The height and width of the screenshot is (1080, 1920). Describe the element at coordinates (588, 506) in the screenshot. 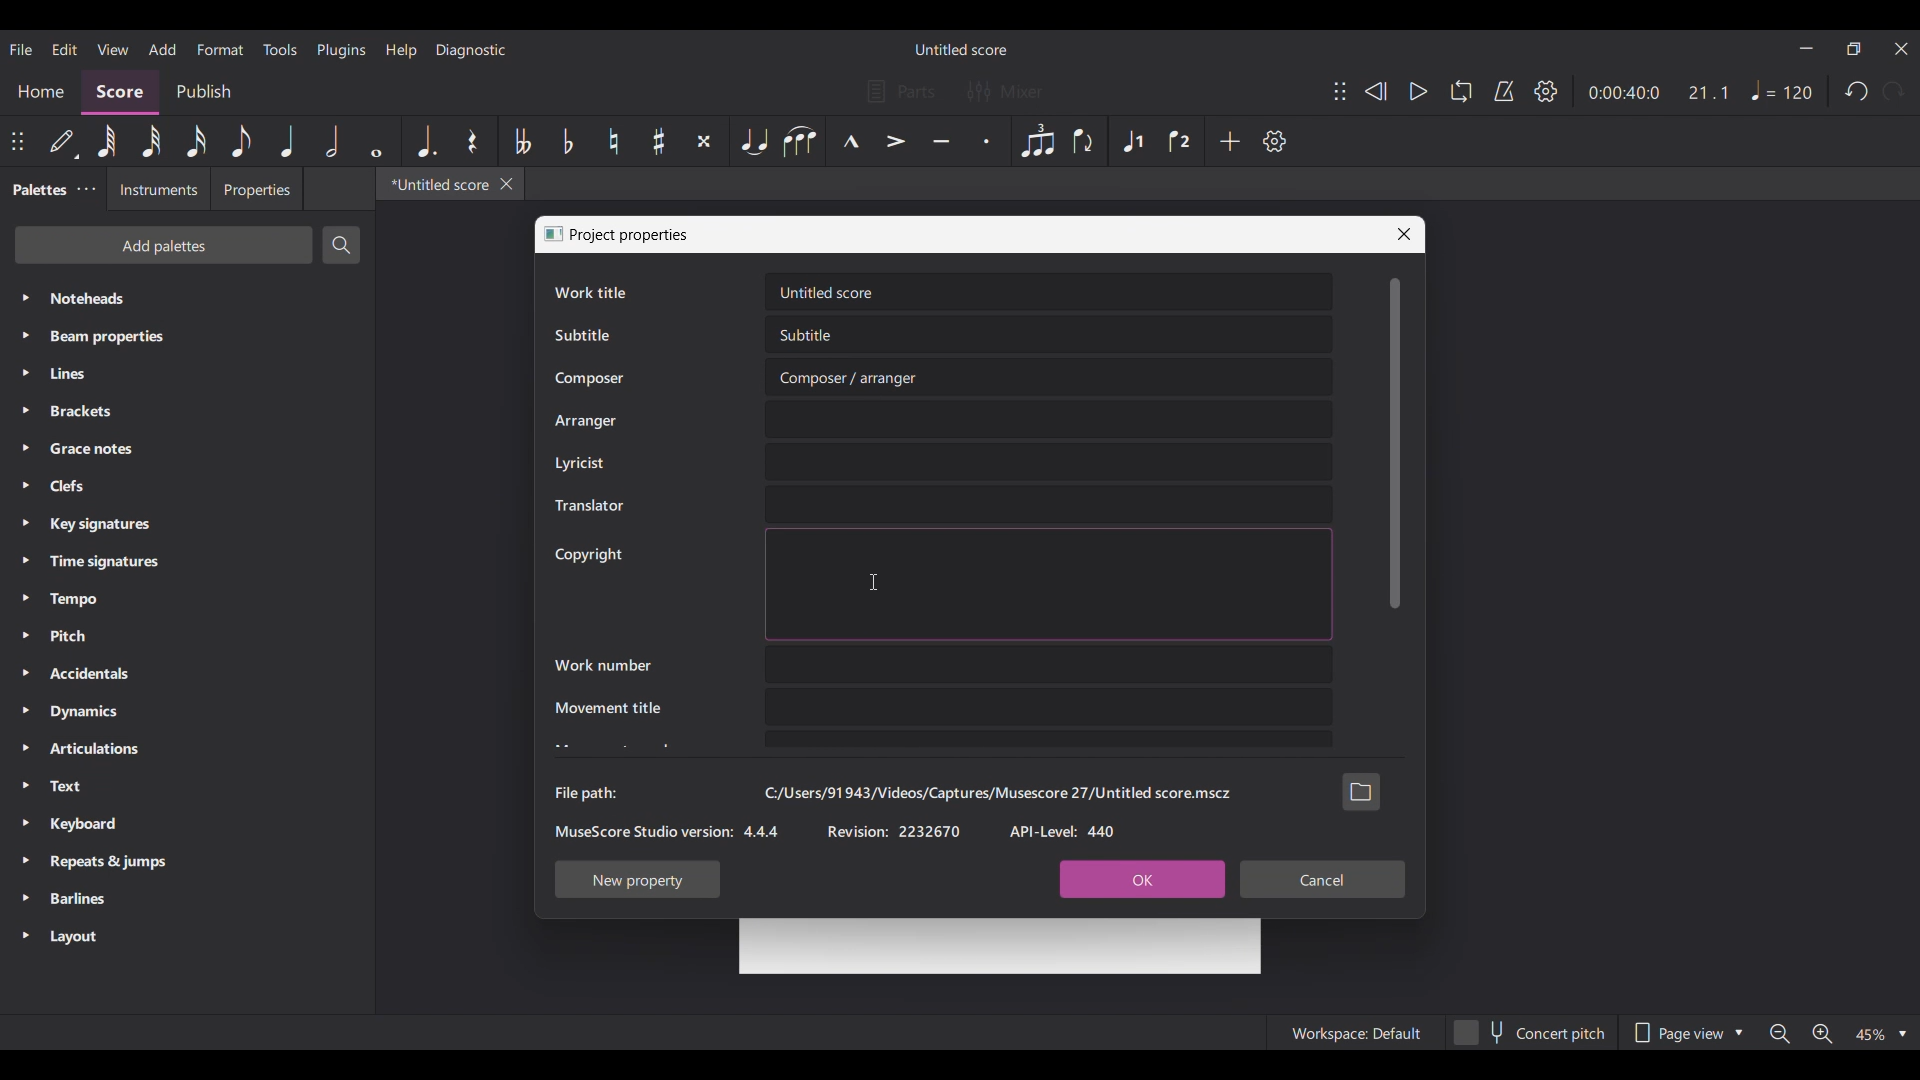

I see `Translator` at that location.